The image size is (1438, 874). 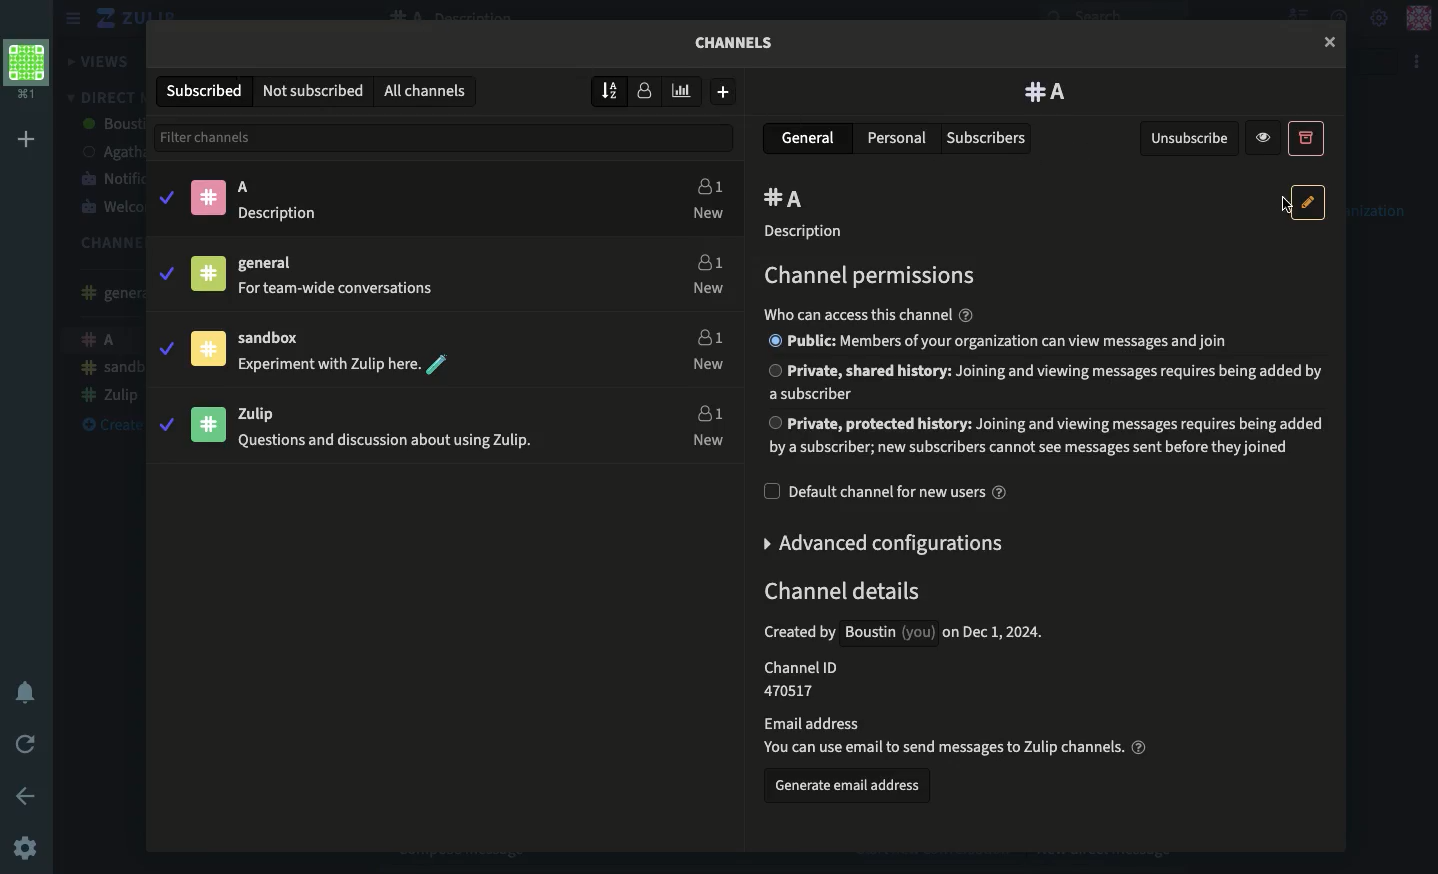 What do you see at coordinates (26, 694) in the screenshot?
I see `Notification` at bounding box center [26, 694].